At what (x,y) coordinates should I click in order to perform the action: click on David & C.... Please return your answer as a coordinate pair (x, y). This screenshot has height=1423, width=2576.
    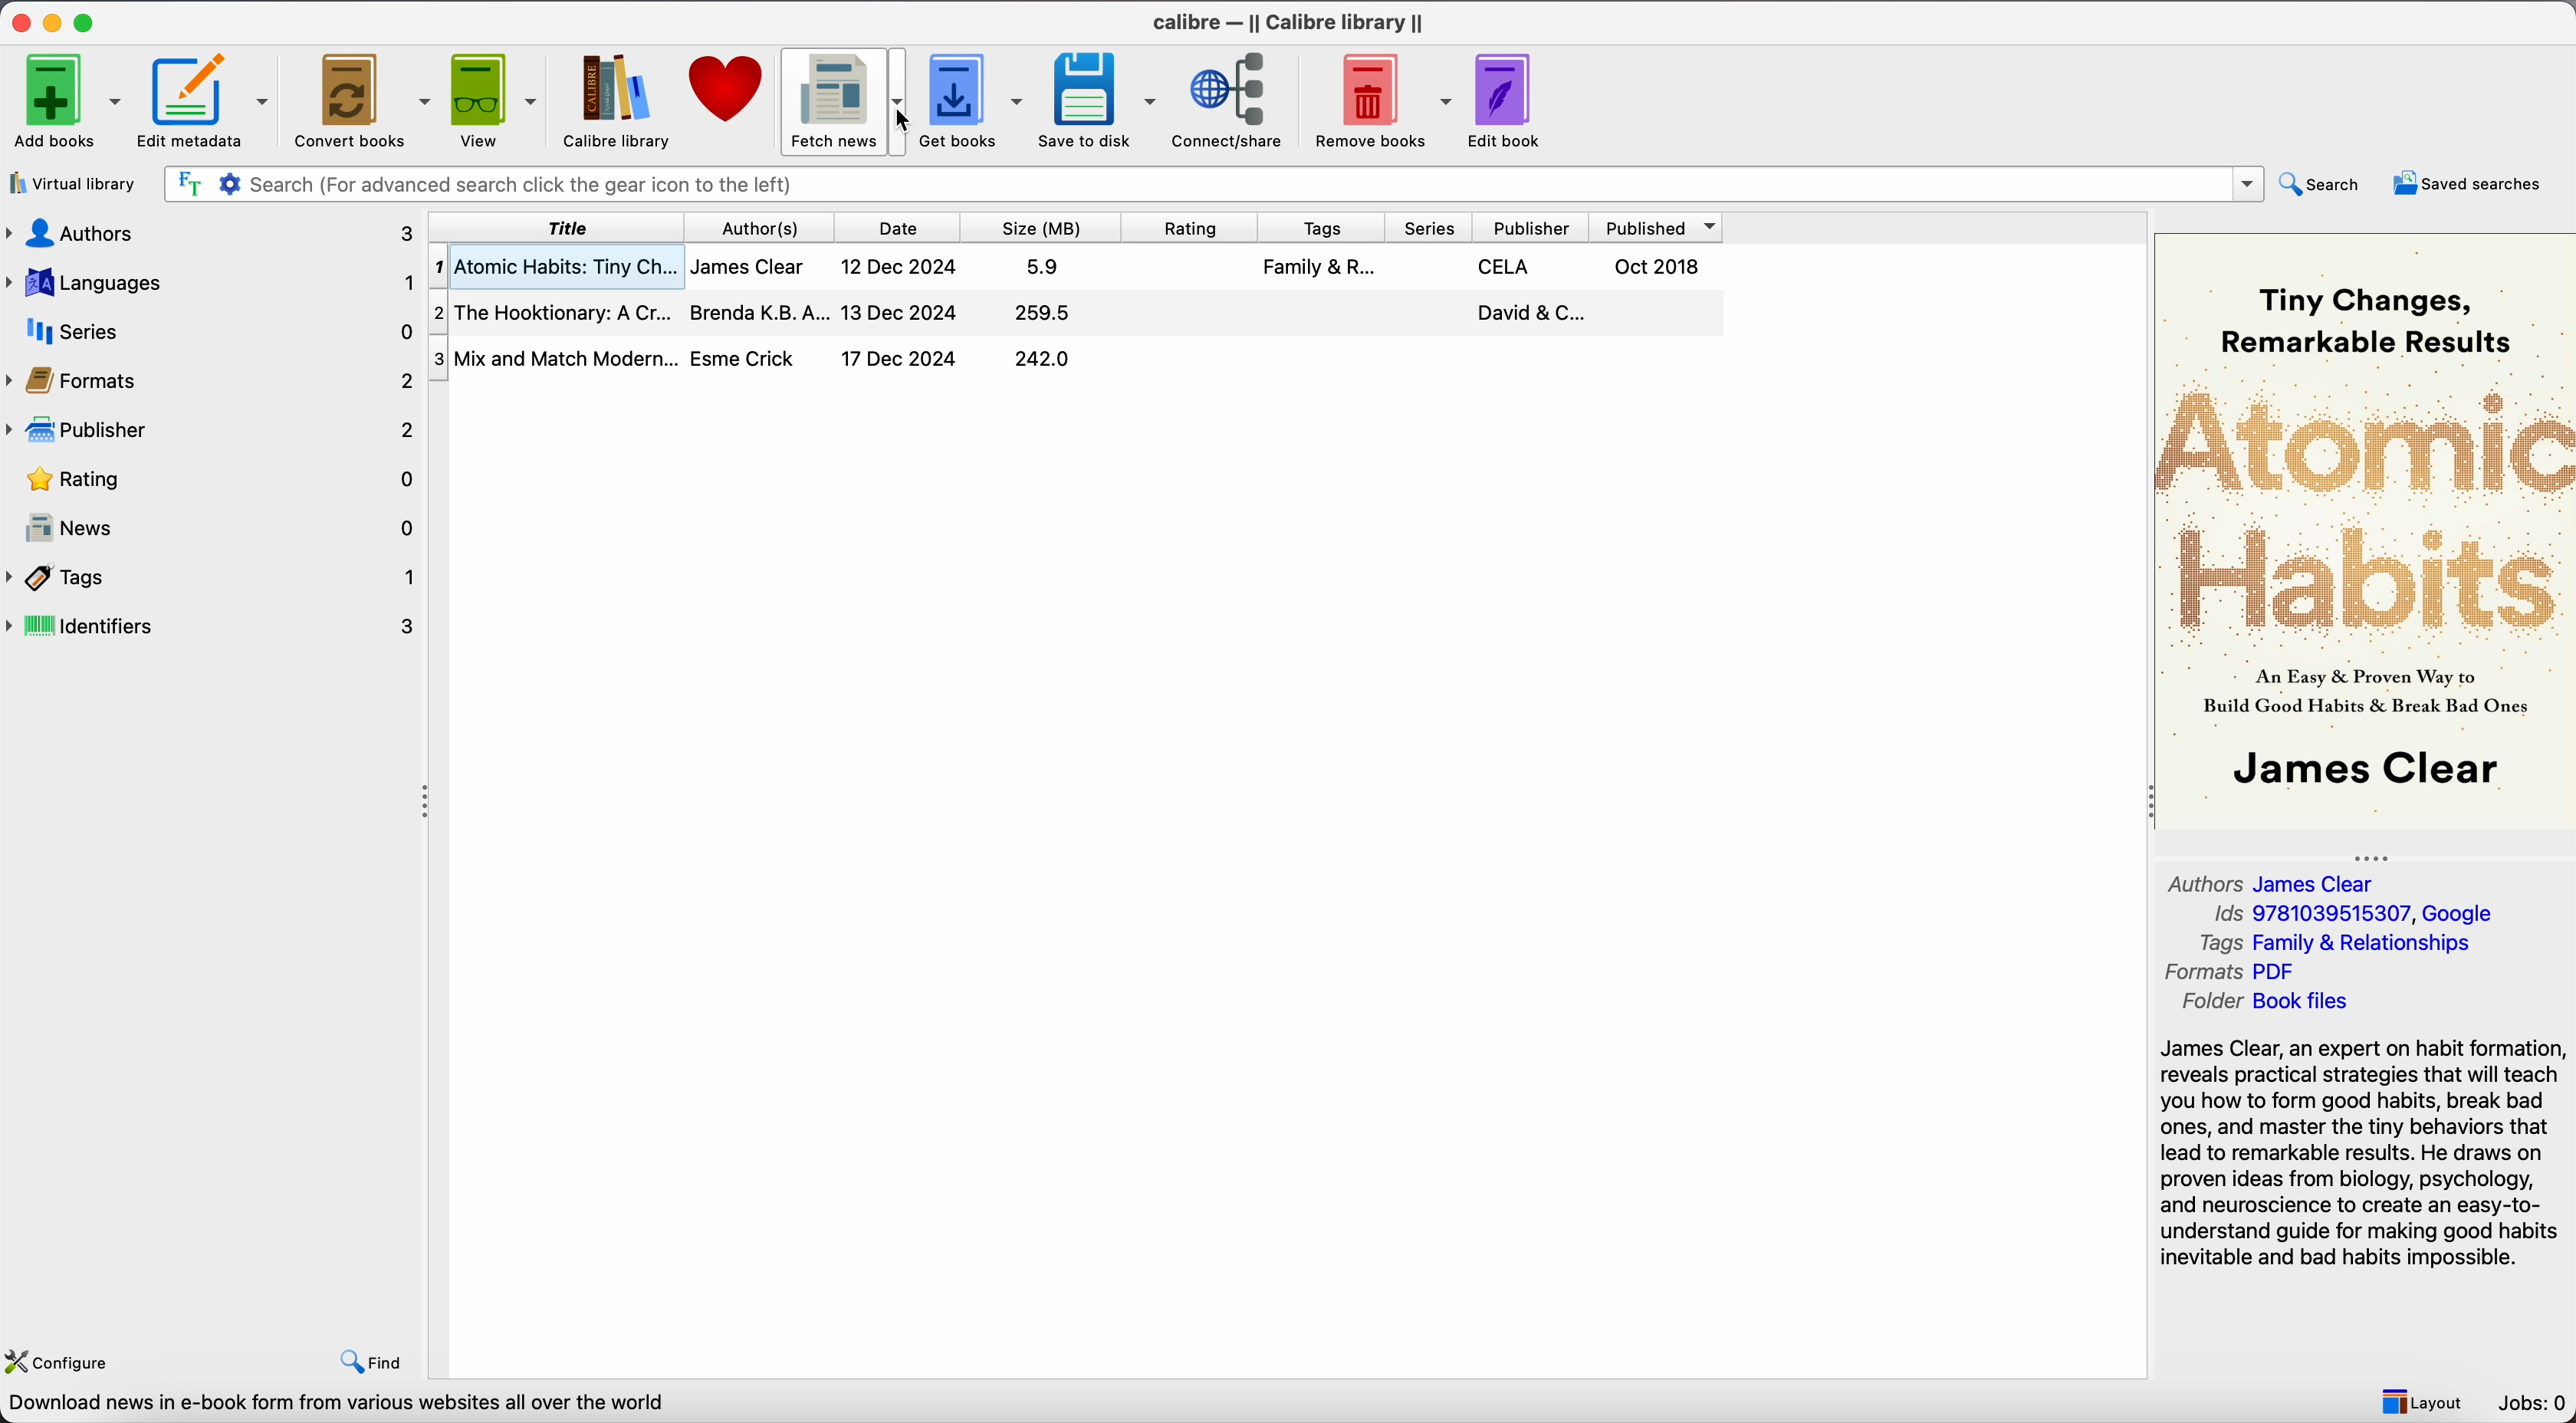
    Looking at the image, I should click on (1527, 313).